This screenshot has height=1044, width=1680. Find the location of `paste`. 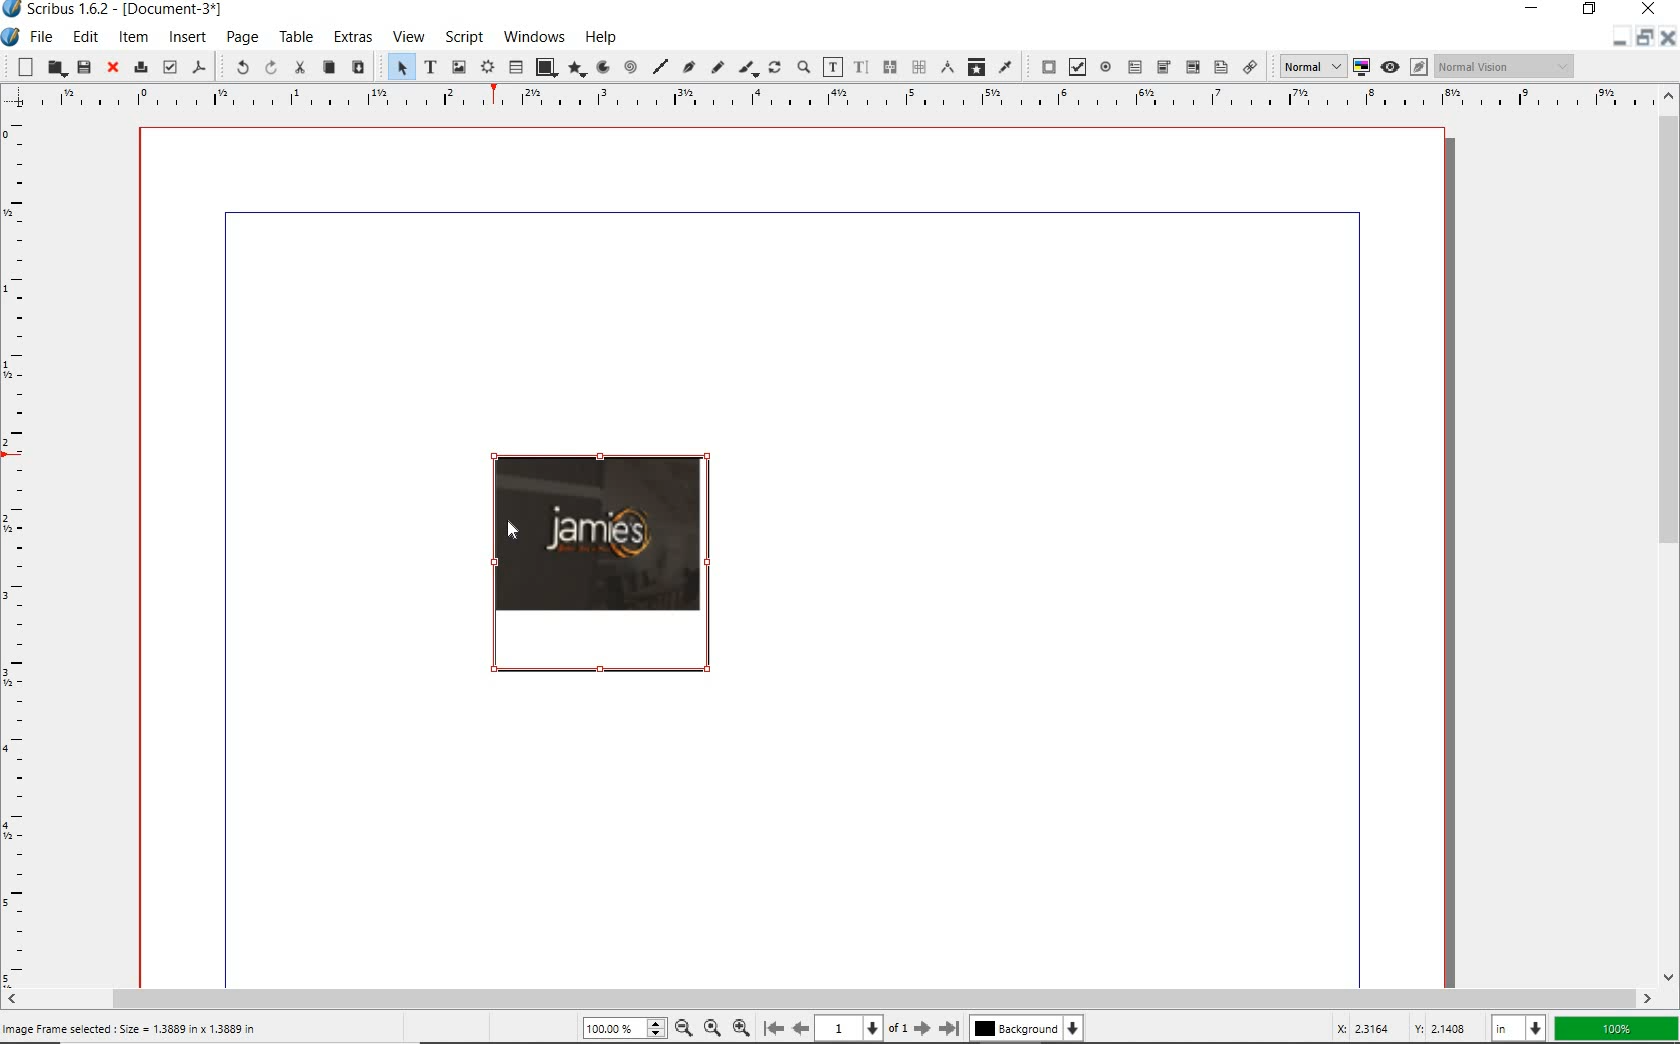

paste is located at coordinates (360, 68).